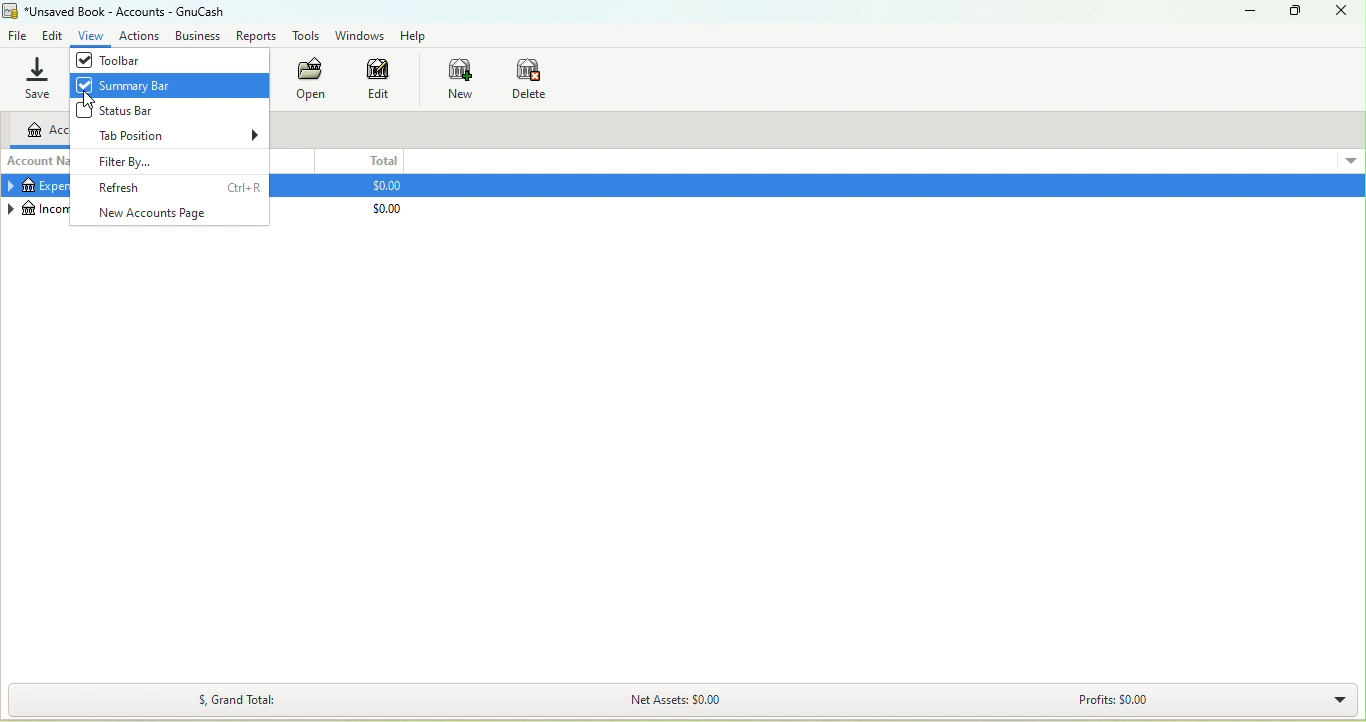 The height and width of the screenshot is (722, 1366). What do you see at coordinates (304, 36) in the screenshot?
I see `Tools` at bounding box center [304, 36].